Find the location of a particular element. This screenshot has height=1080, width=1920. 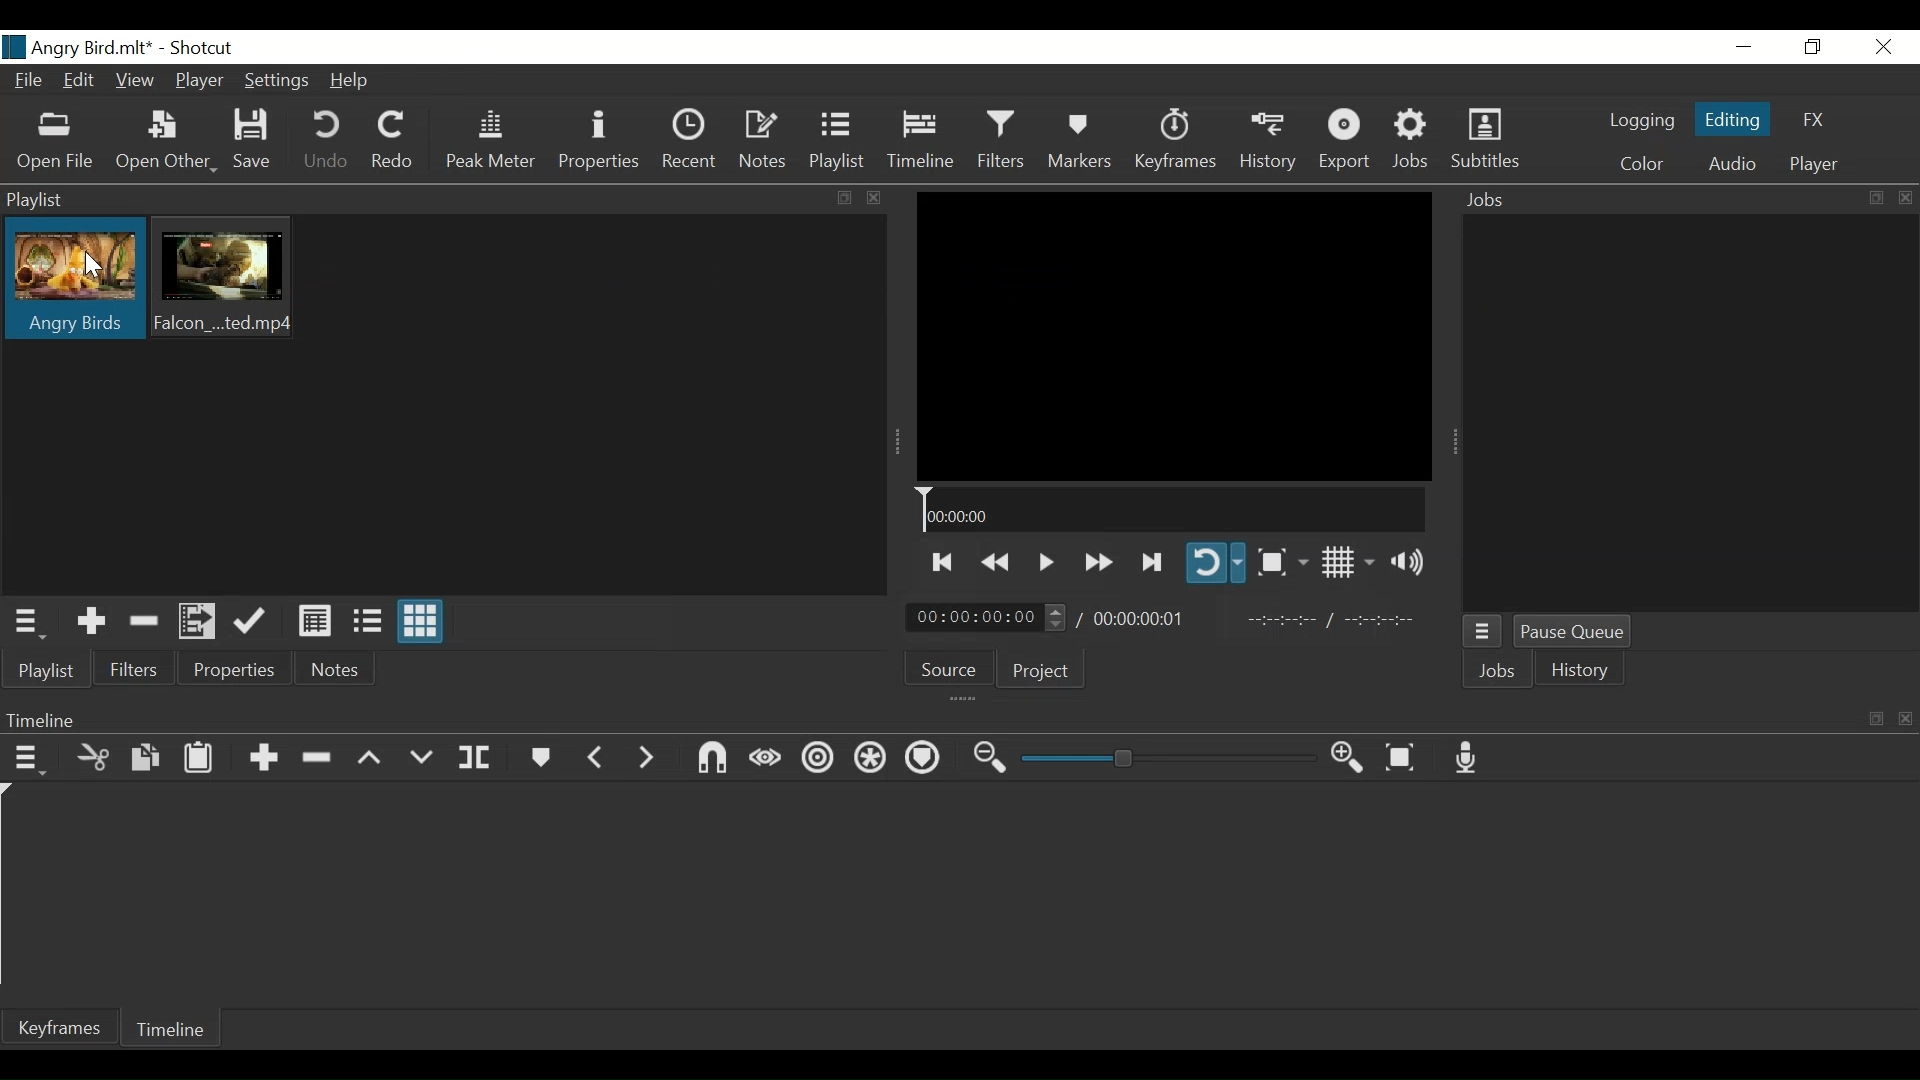

Add the Source to the playlist is located at coordinates (88, 621).